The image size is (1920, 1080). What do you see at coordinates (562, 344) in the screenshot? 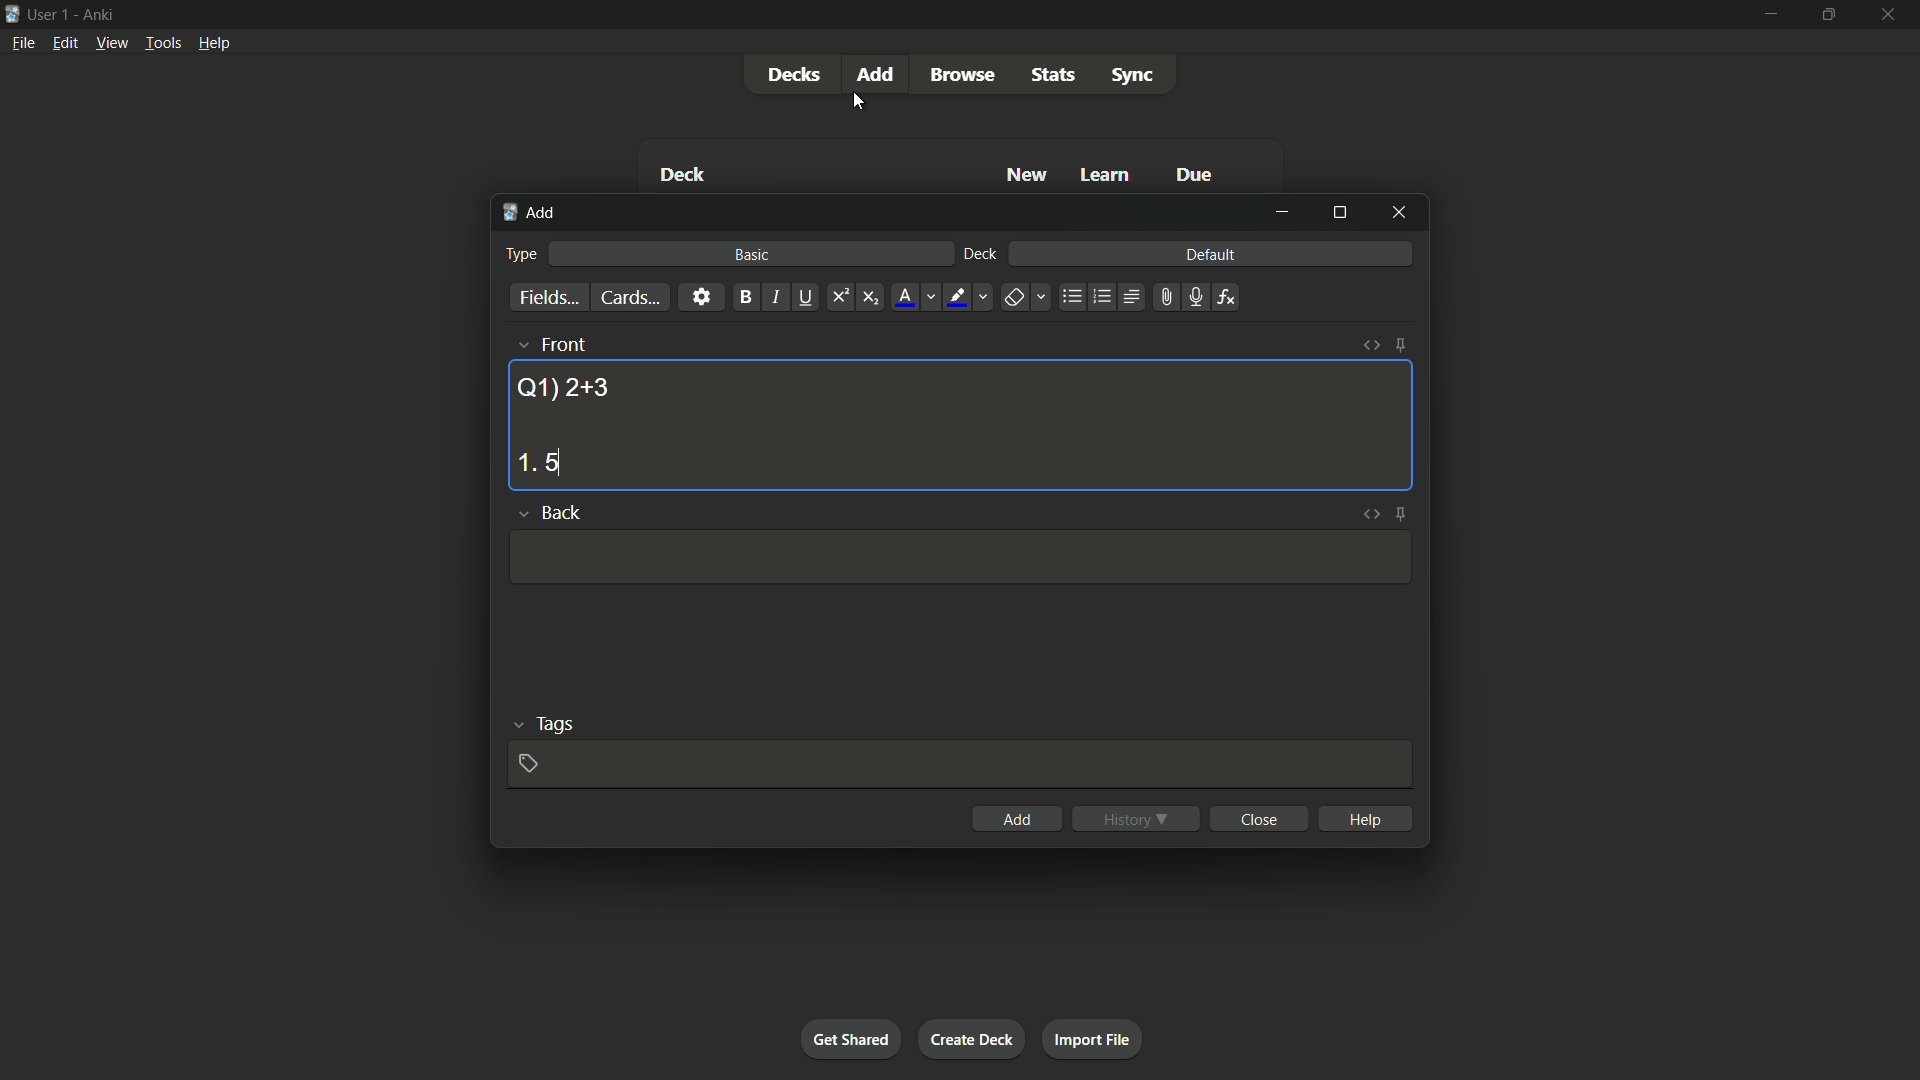
I see `front` at bounding box center [562, 344].